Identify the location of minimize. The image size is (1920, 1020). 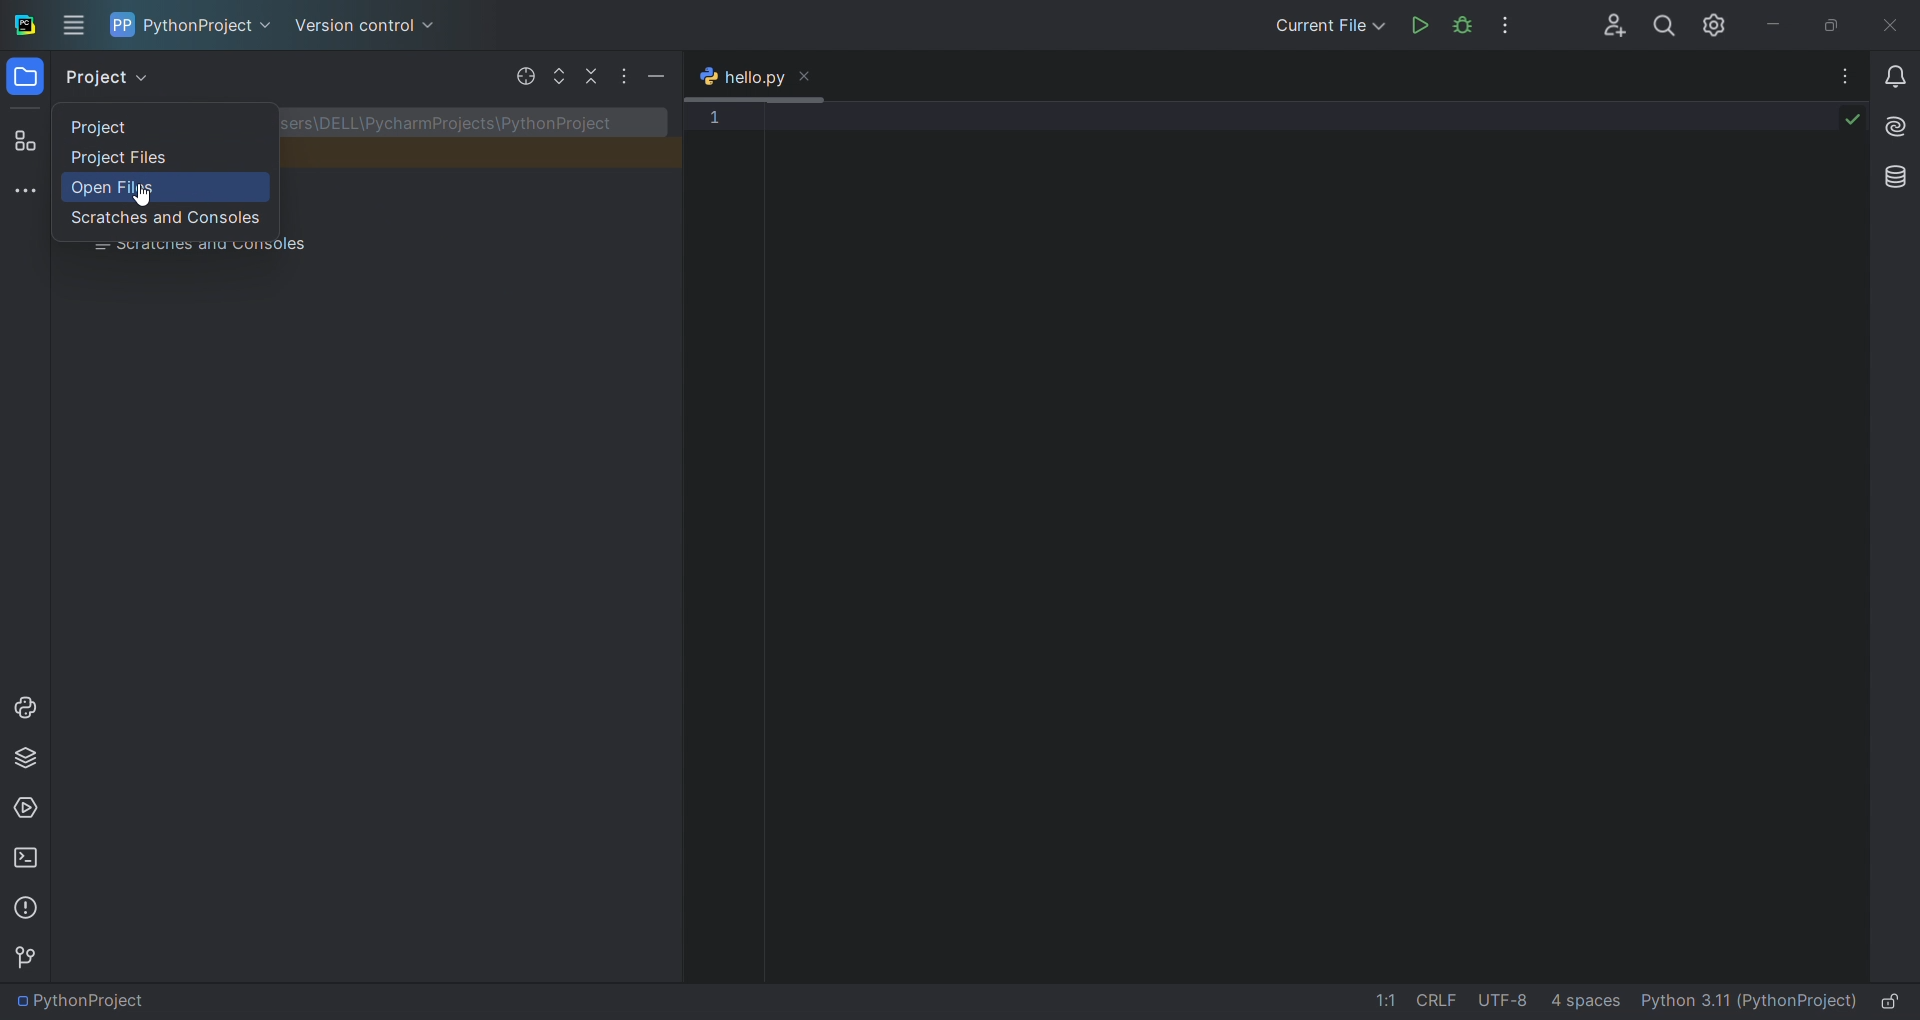
(659, 74).